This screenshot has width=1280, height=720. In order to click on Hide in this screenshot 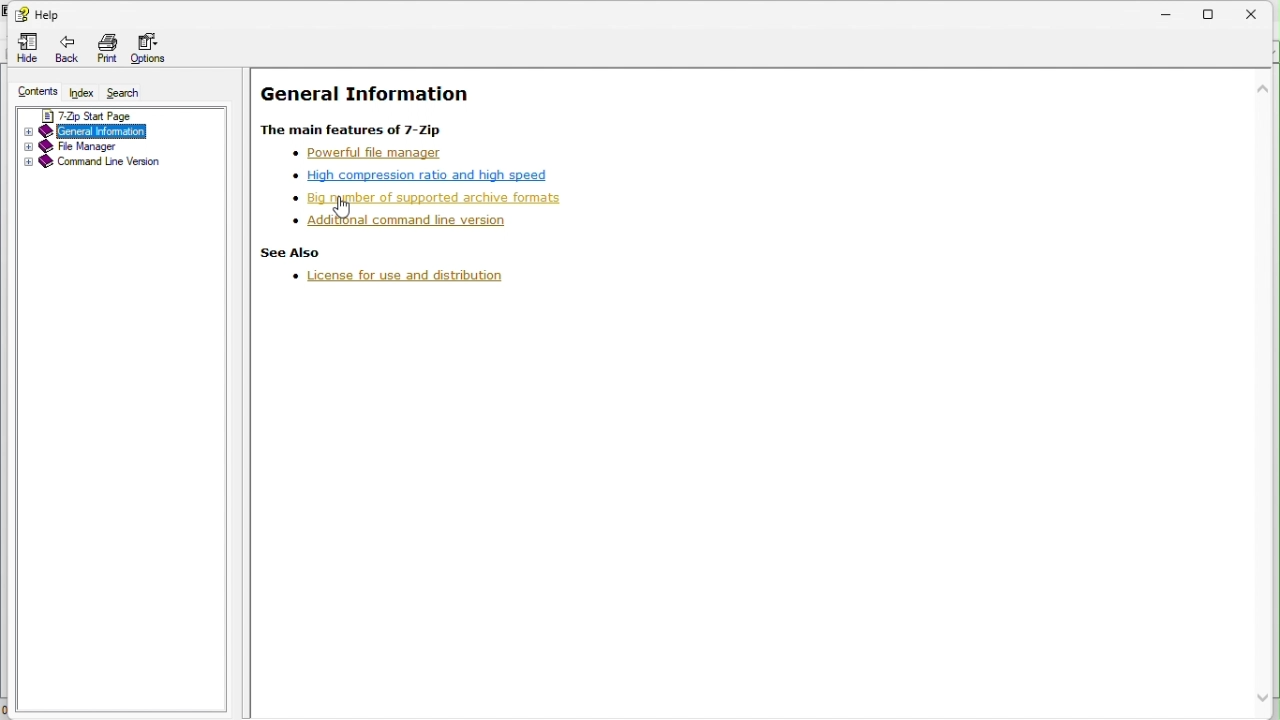, I will do `click(24, 47)`.